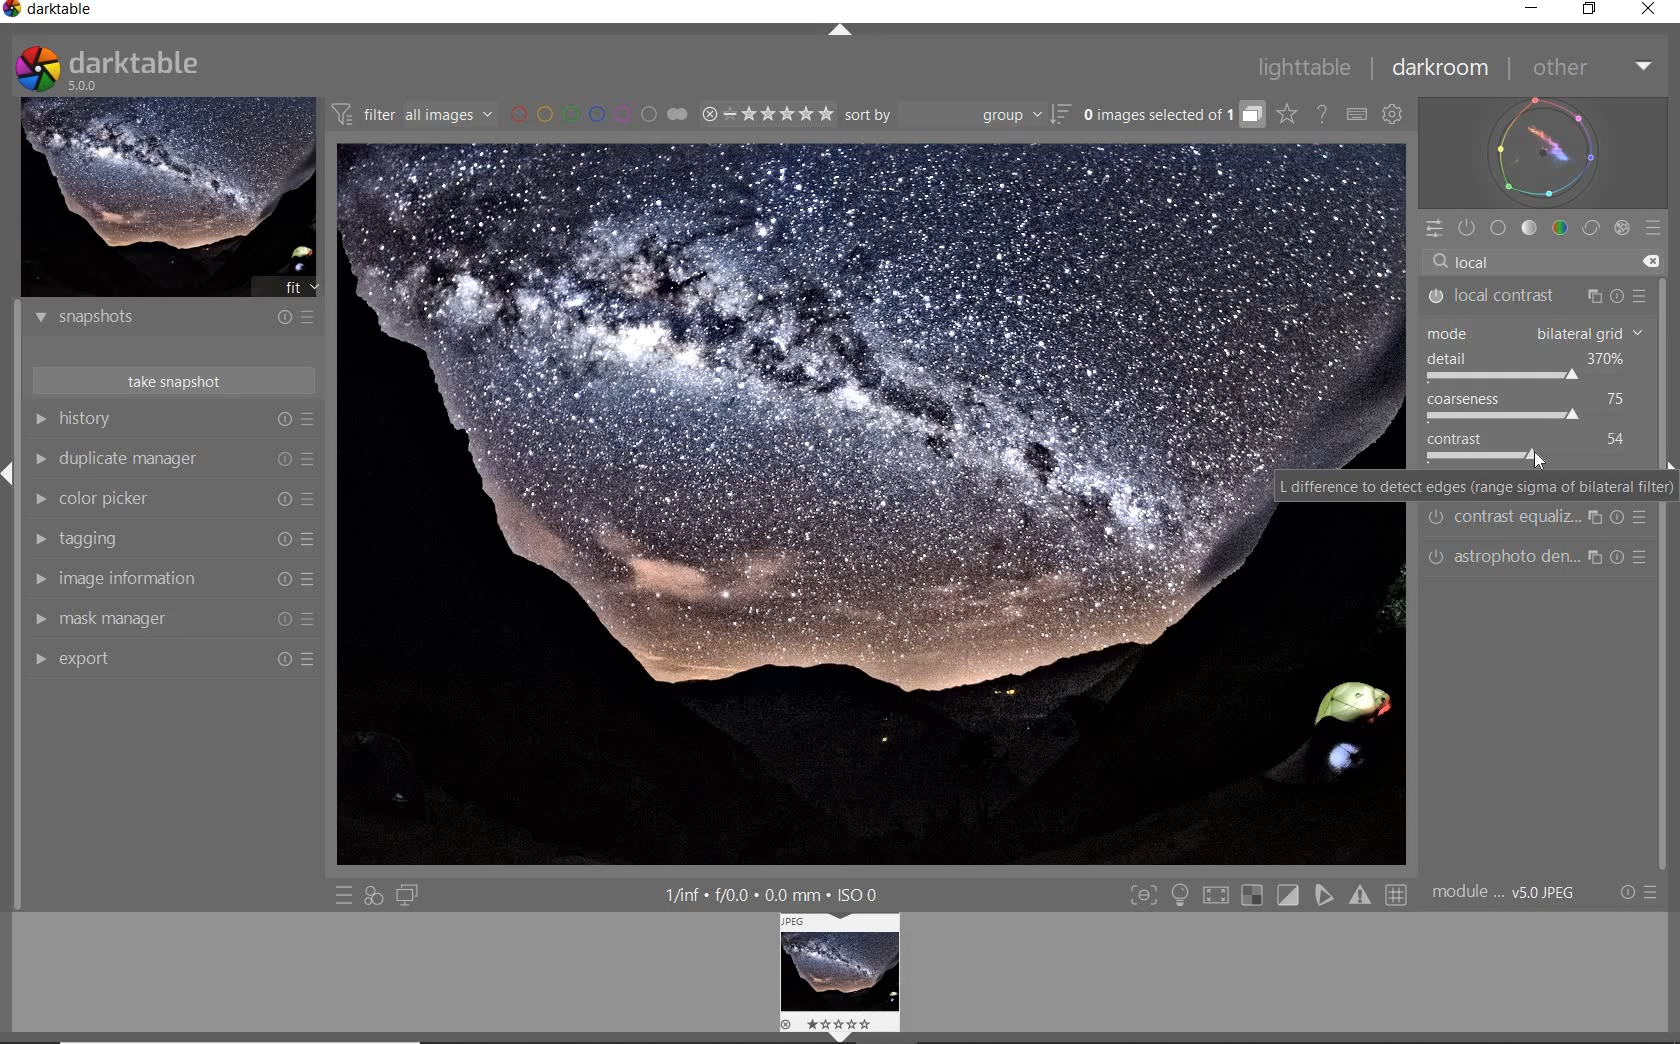 The height and width of the screenshot is (1044, 1680). What do you see at coordinates (285, 501) in the screenshot?
I see `Reset` at bounding box center [285, 501].